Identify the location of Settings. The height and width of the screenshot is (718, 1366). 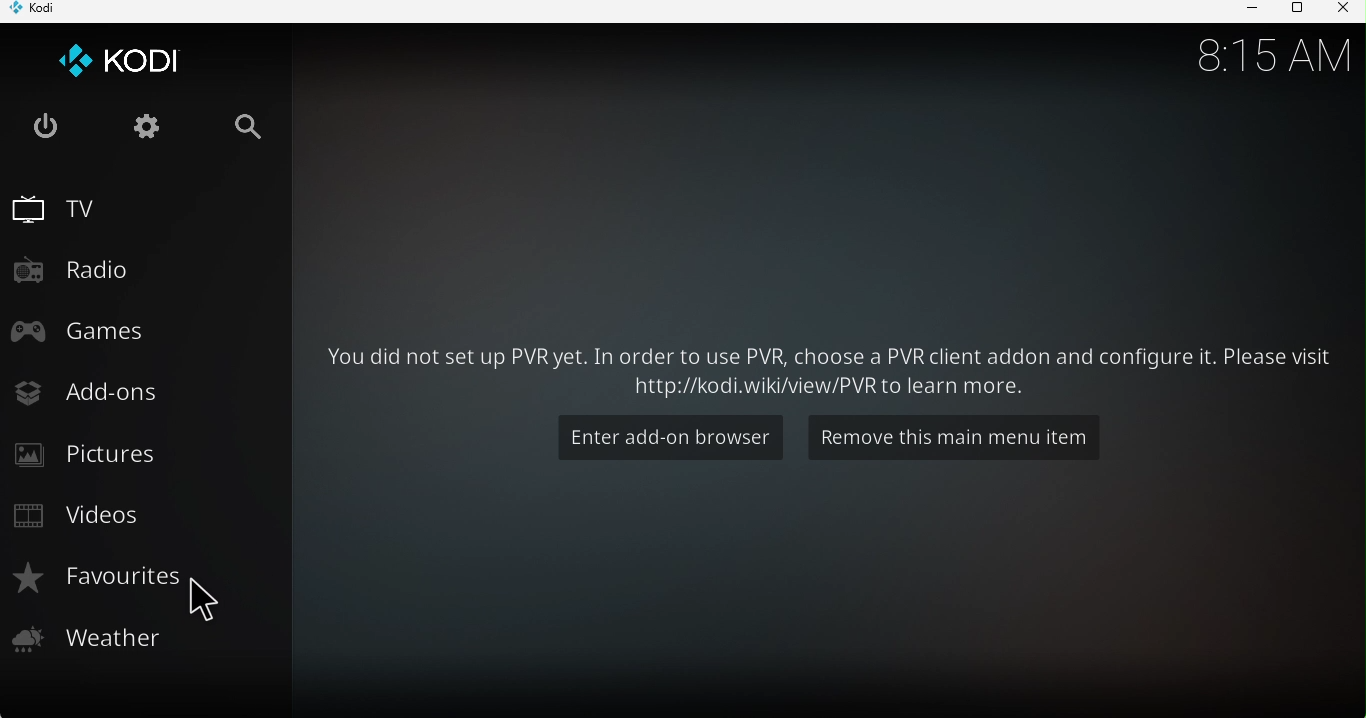
(144, 130).